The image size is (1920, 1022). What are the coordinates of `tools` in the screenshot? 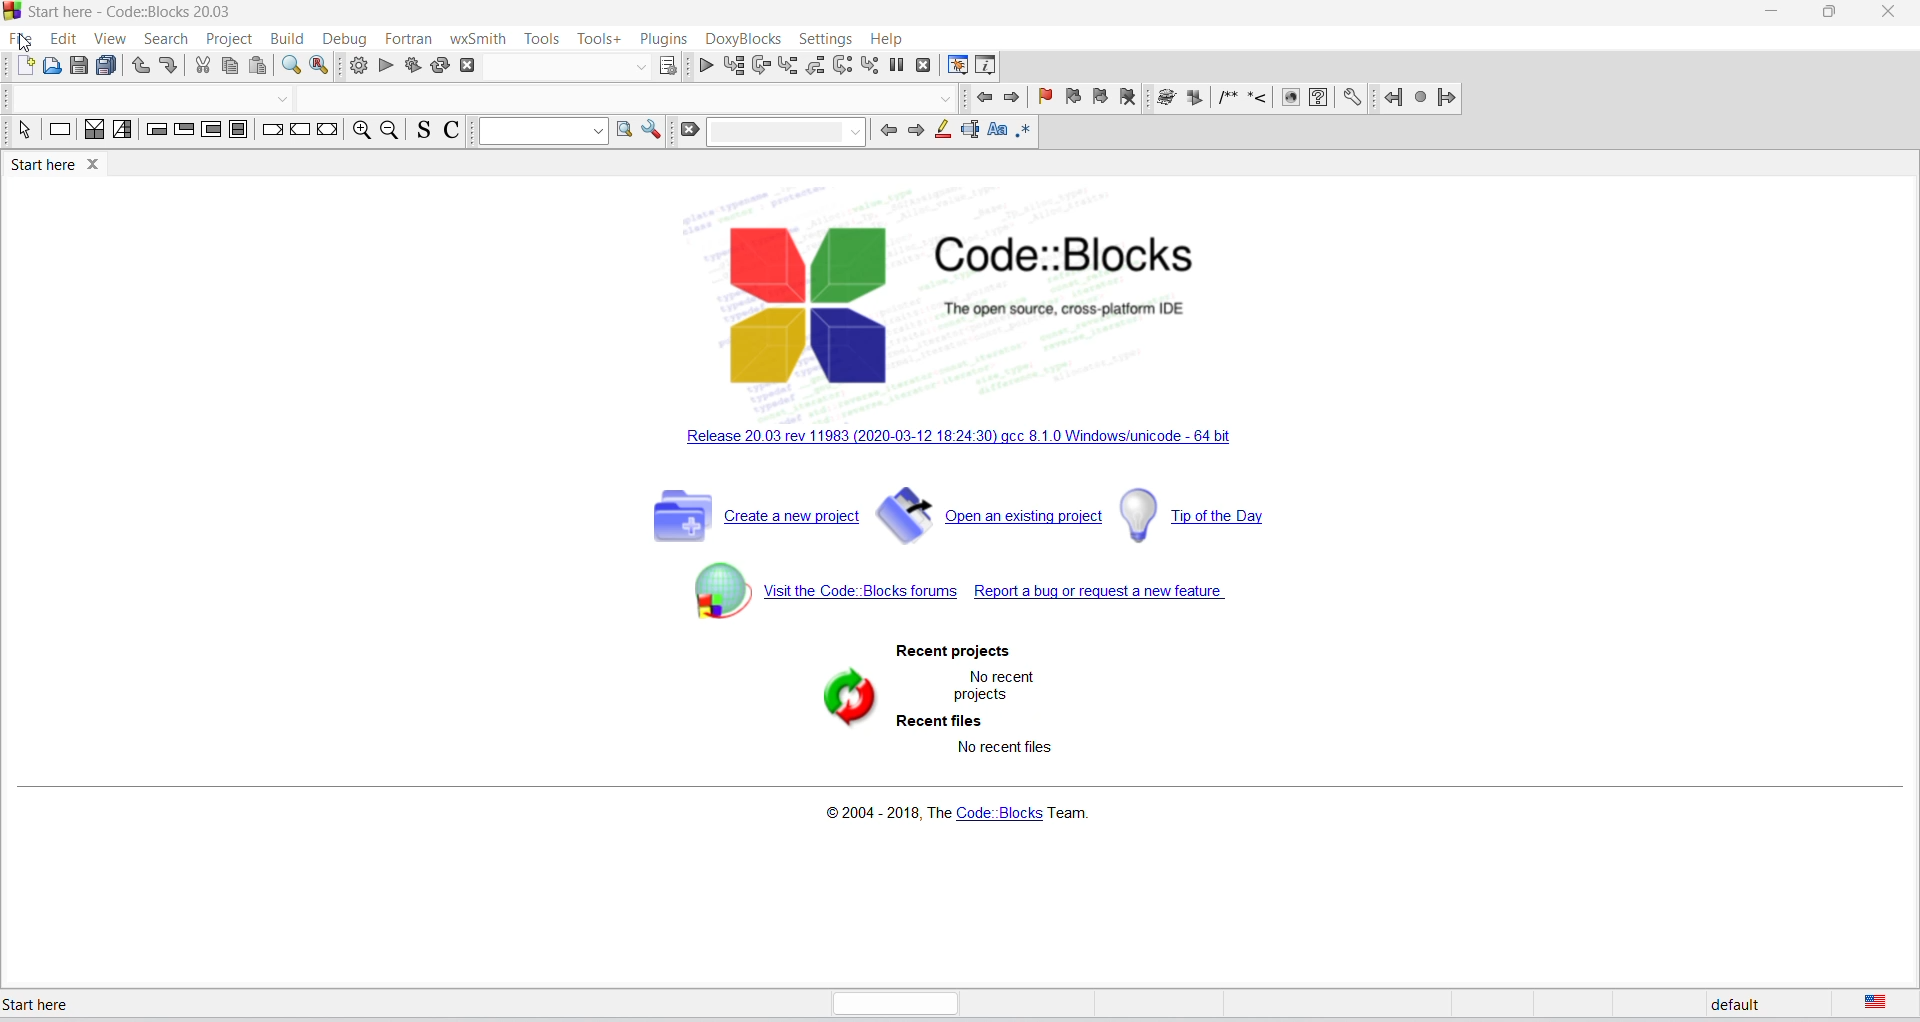 It's located at (542, 39).